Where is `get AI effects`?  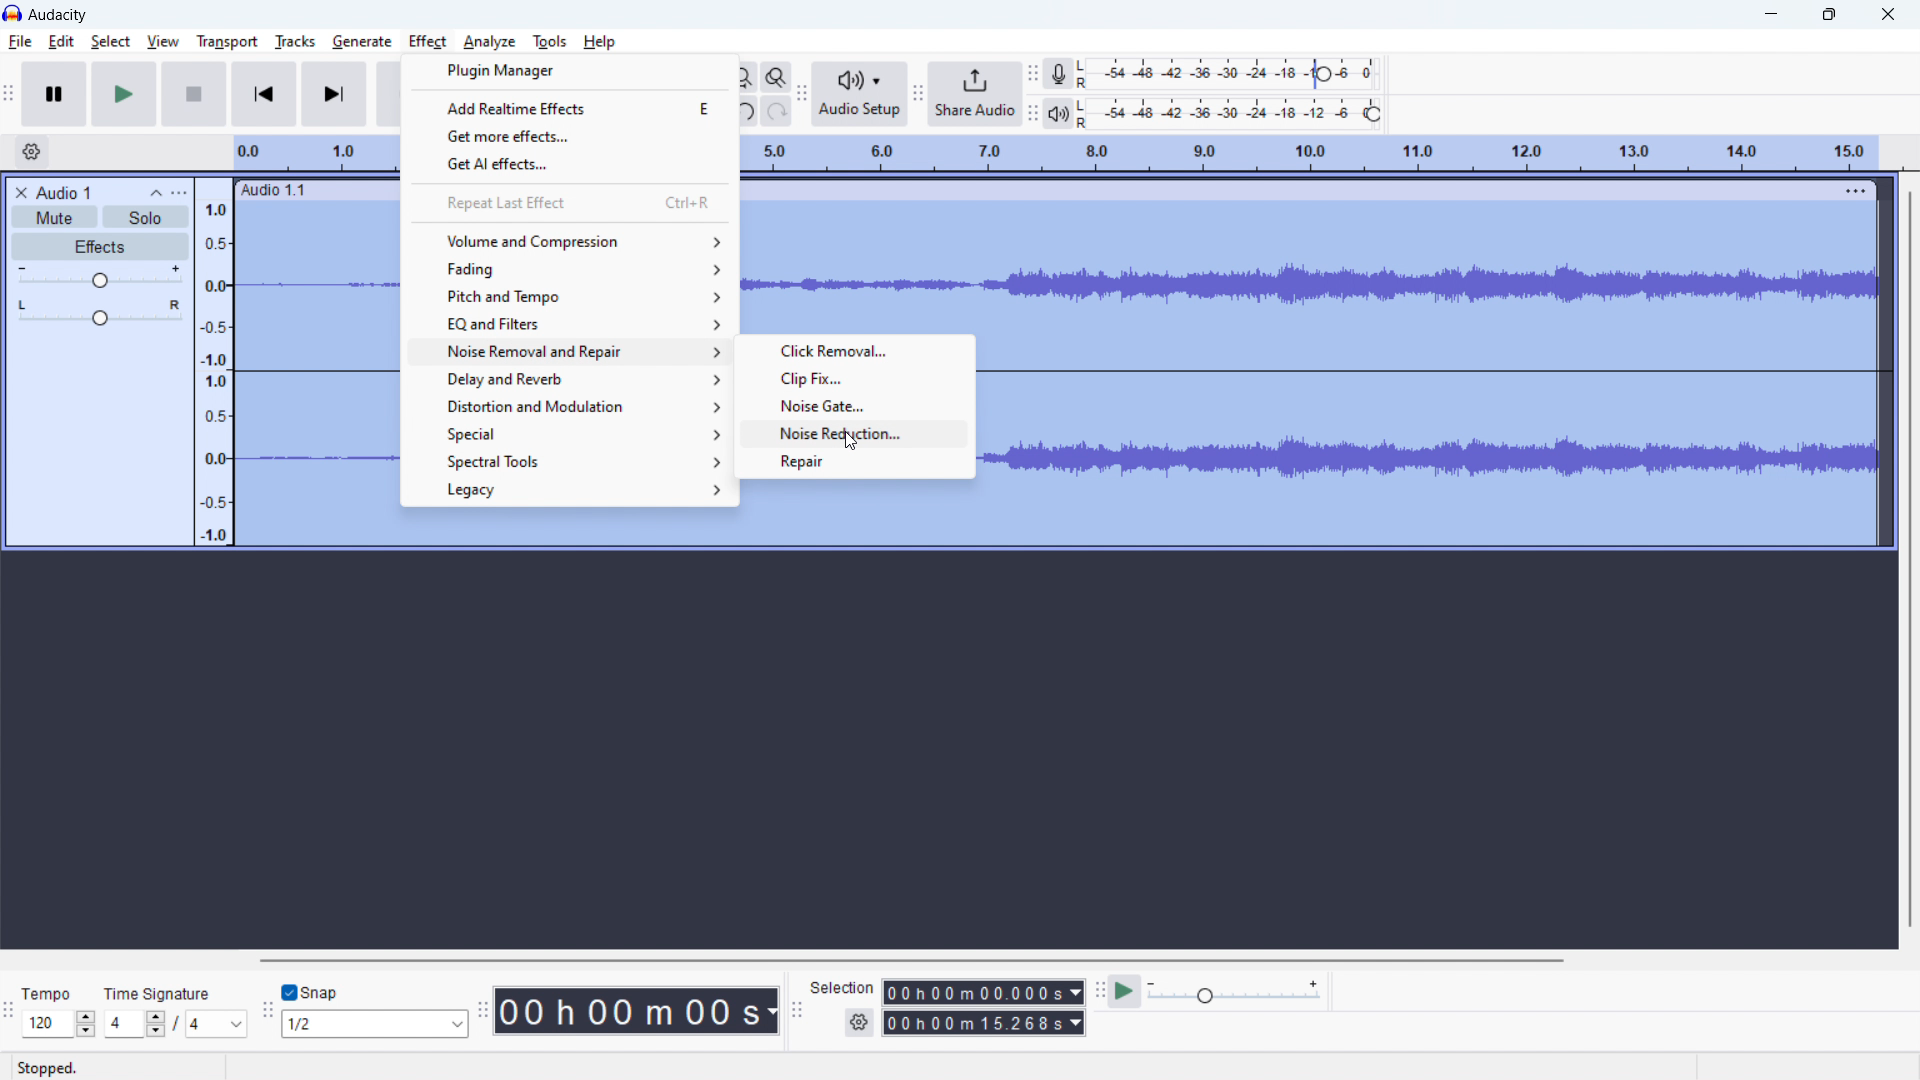 get AI effects is located at coordinates (569, 163).